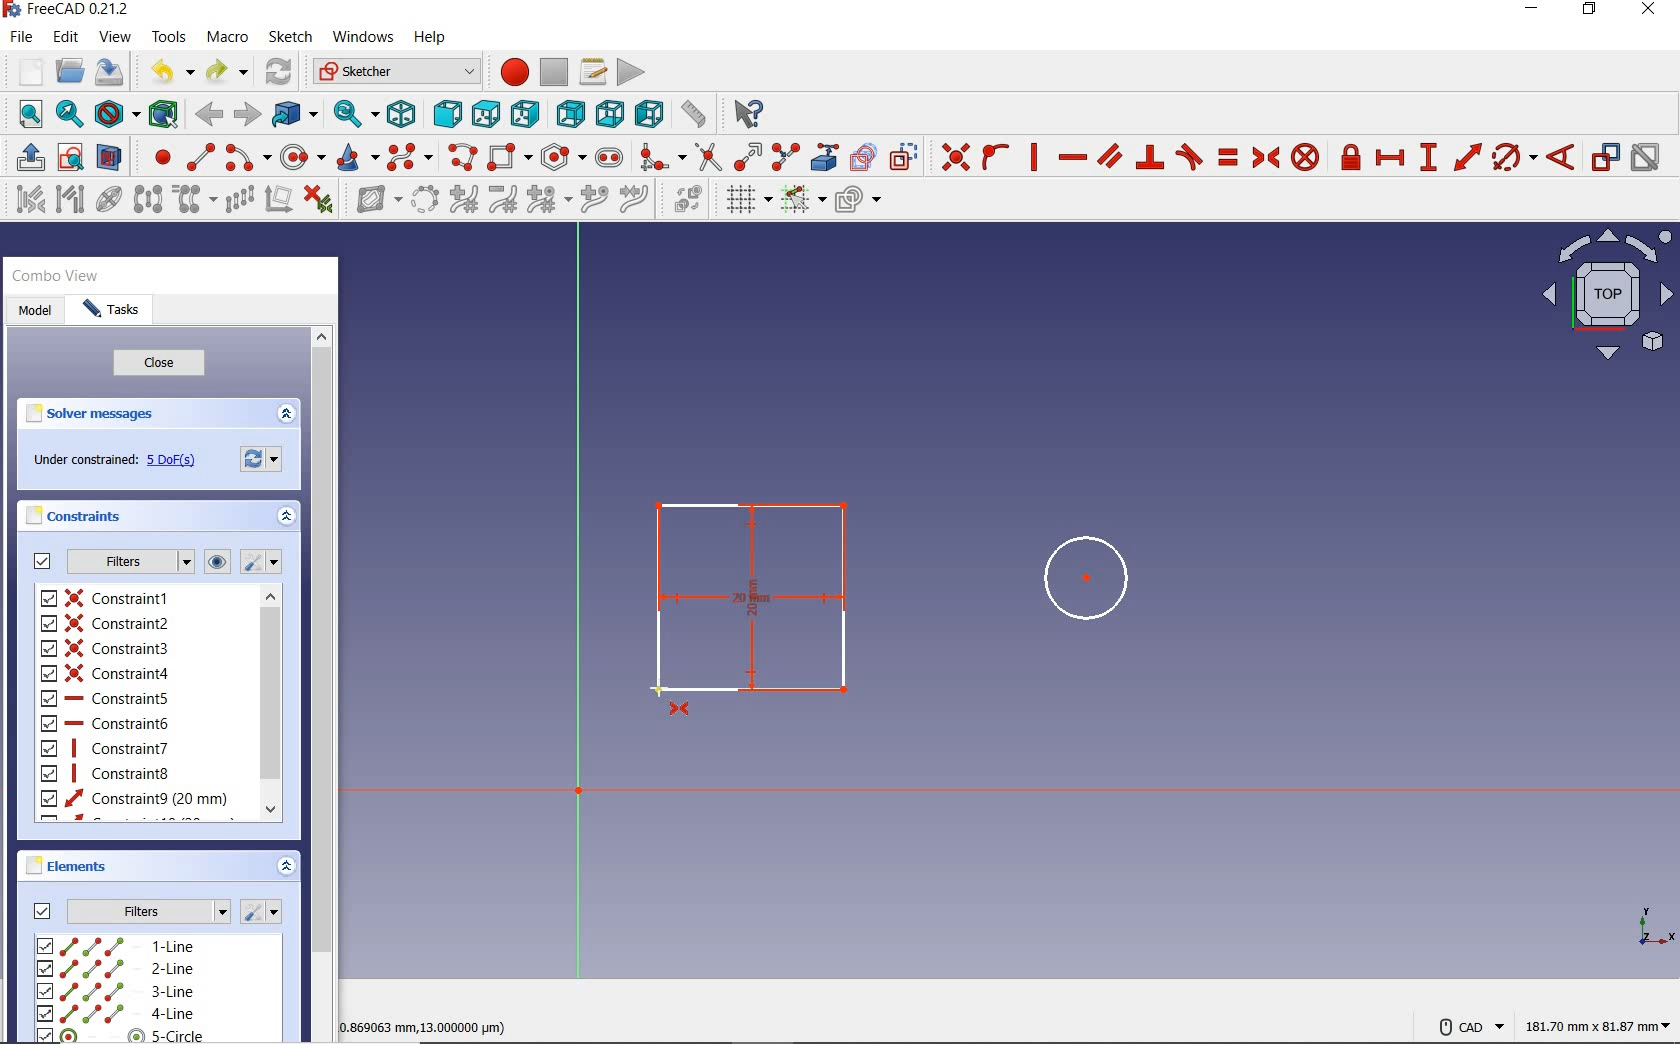 The width and height of the screenshot is (1680, 1044). Describe the element at coordinates (396, 72) in the screenshot. I see `Sketcher` at that location.